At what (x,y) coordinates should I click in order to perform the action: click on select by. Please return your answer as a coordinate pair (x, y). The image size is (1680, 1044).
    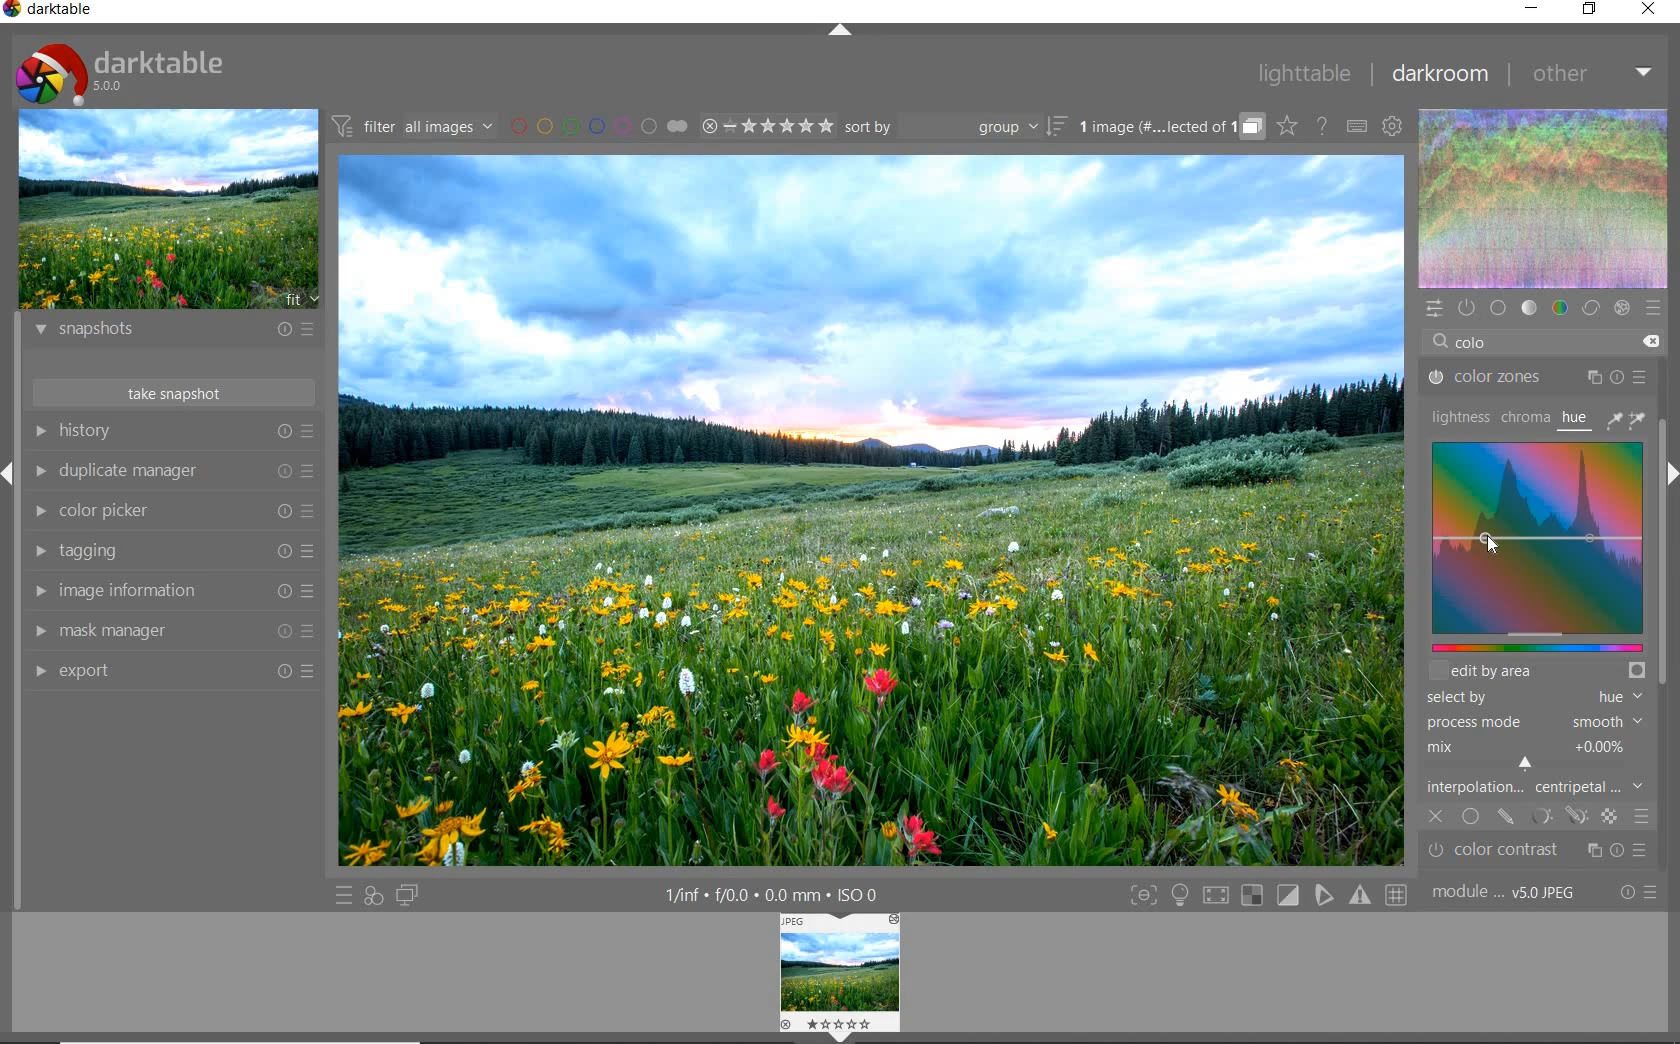
    Looking at the image, I should click on (1533, 698).